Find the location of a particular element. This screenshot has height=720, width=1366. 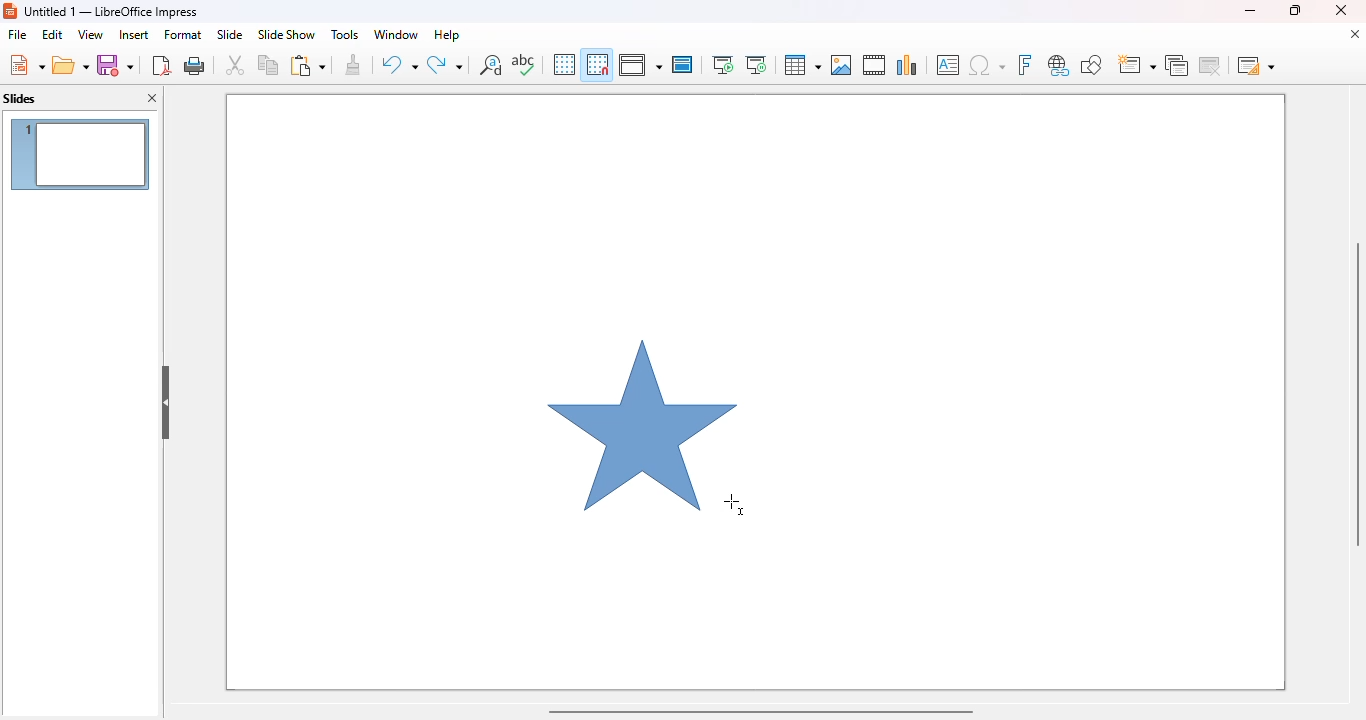

paste is located at coordinates (307, 65).